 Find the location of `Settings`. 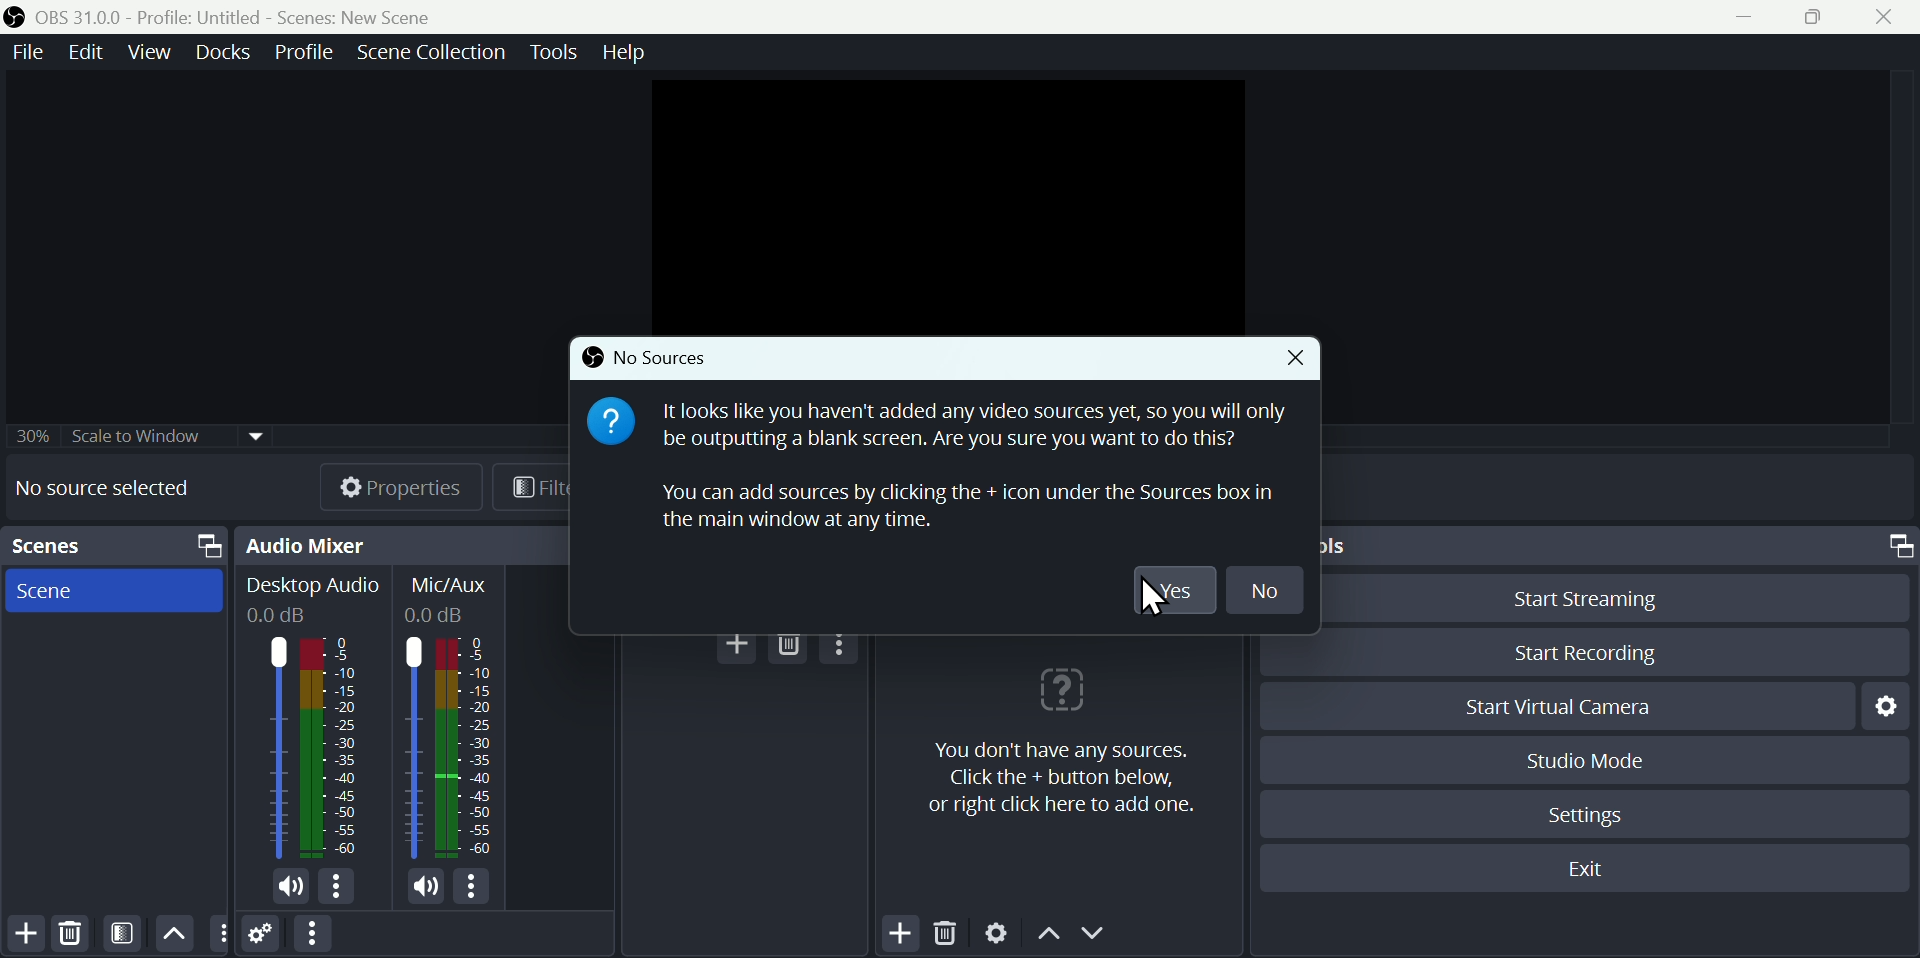

Settings is located at coordinates (1885, 709).